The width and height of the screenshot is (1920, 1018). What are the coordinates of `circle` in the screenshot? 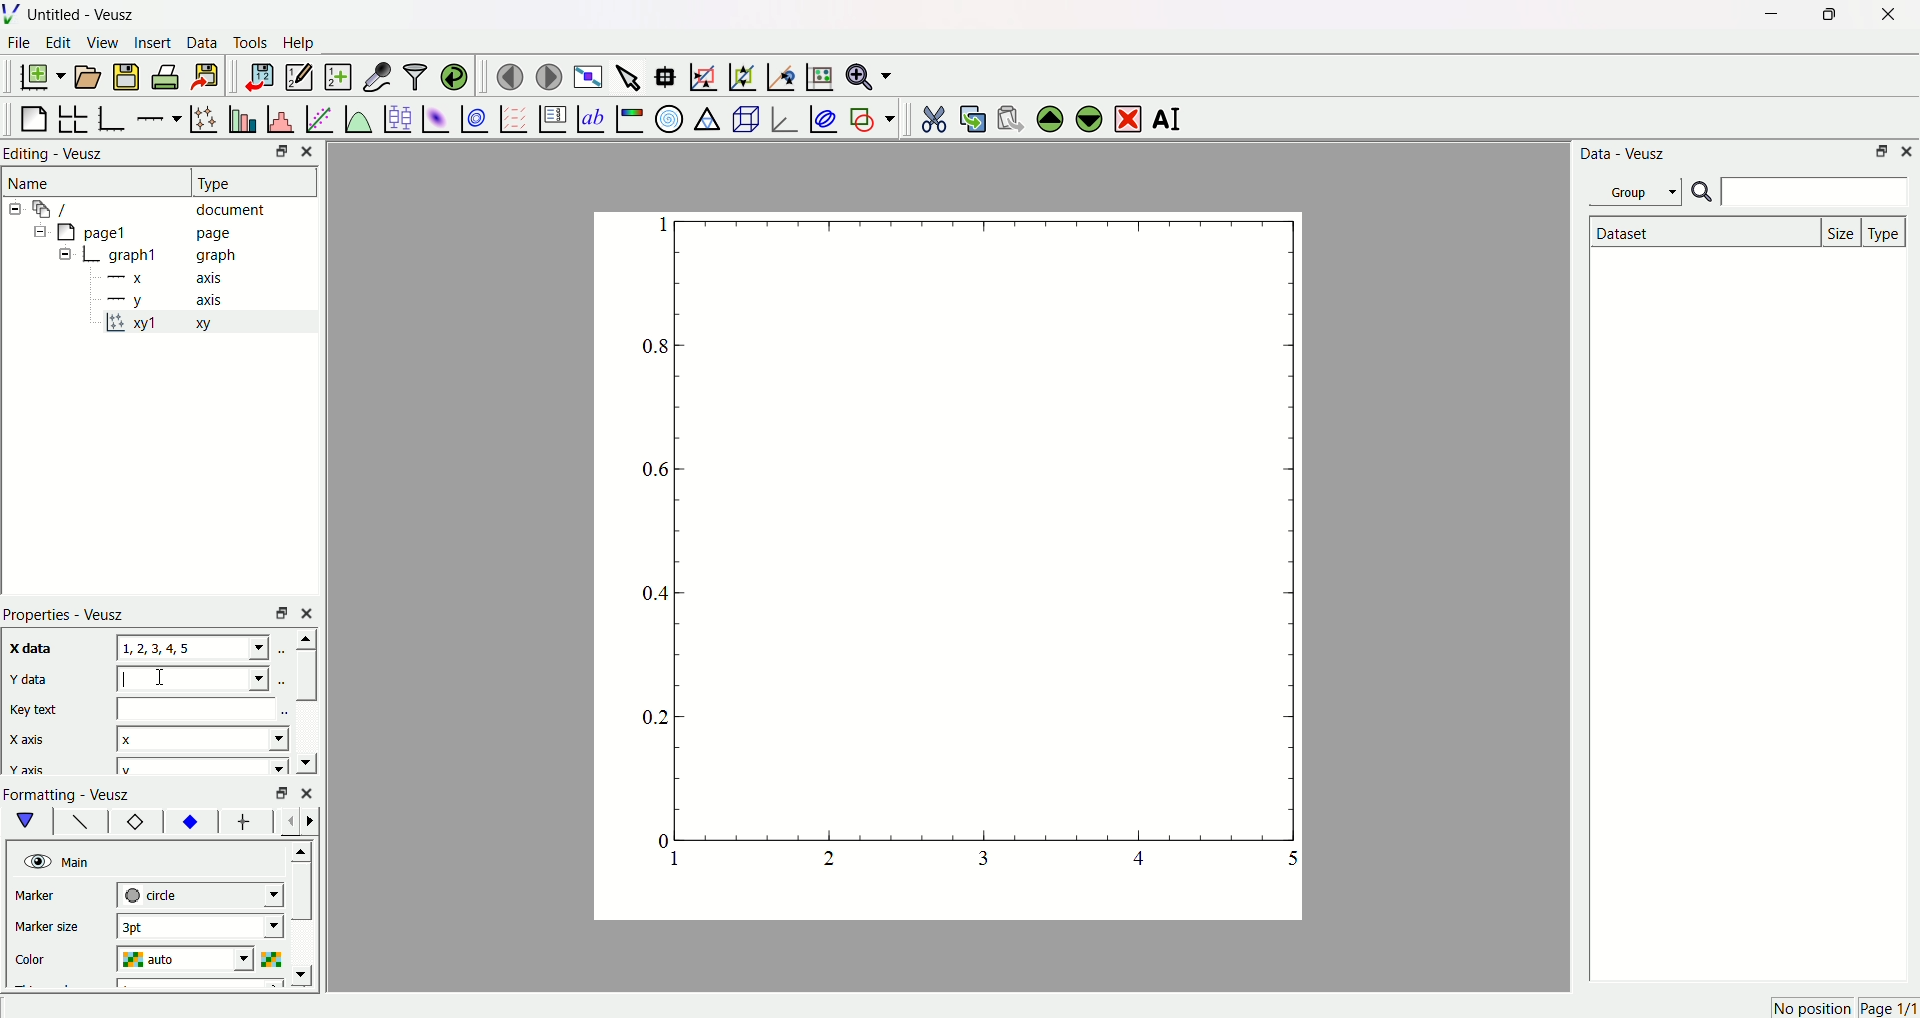 It's located at (198, 894).